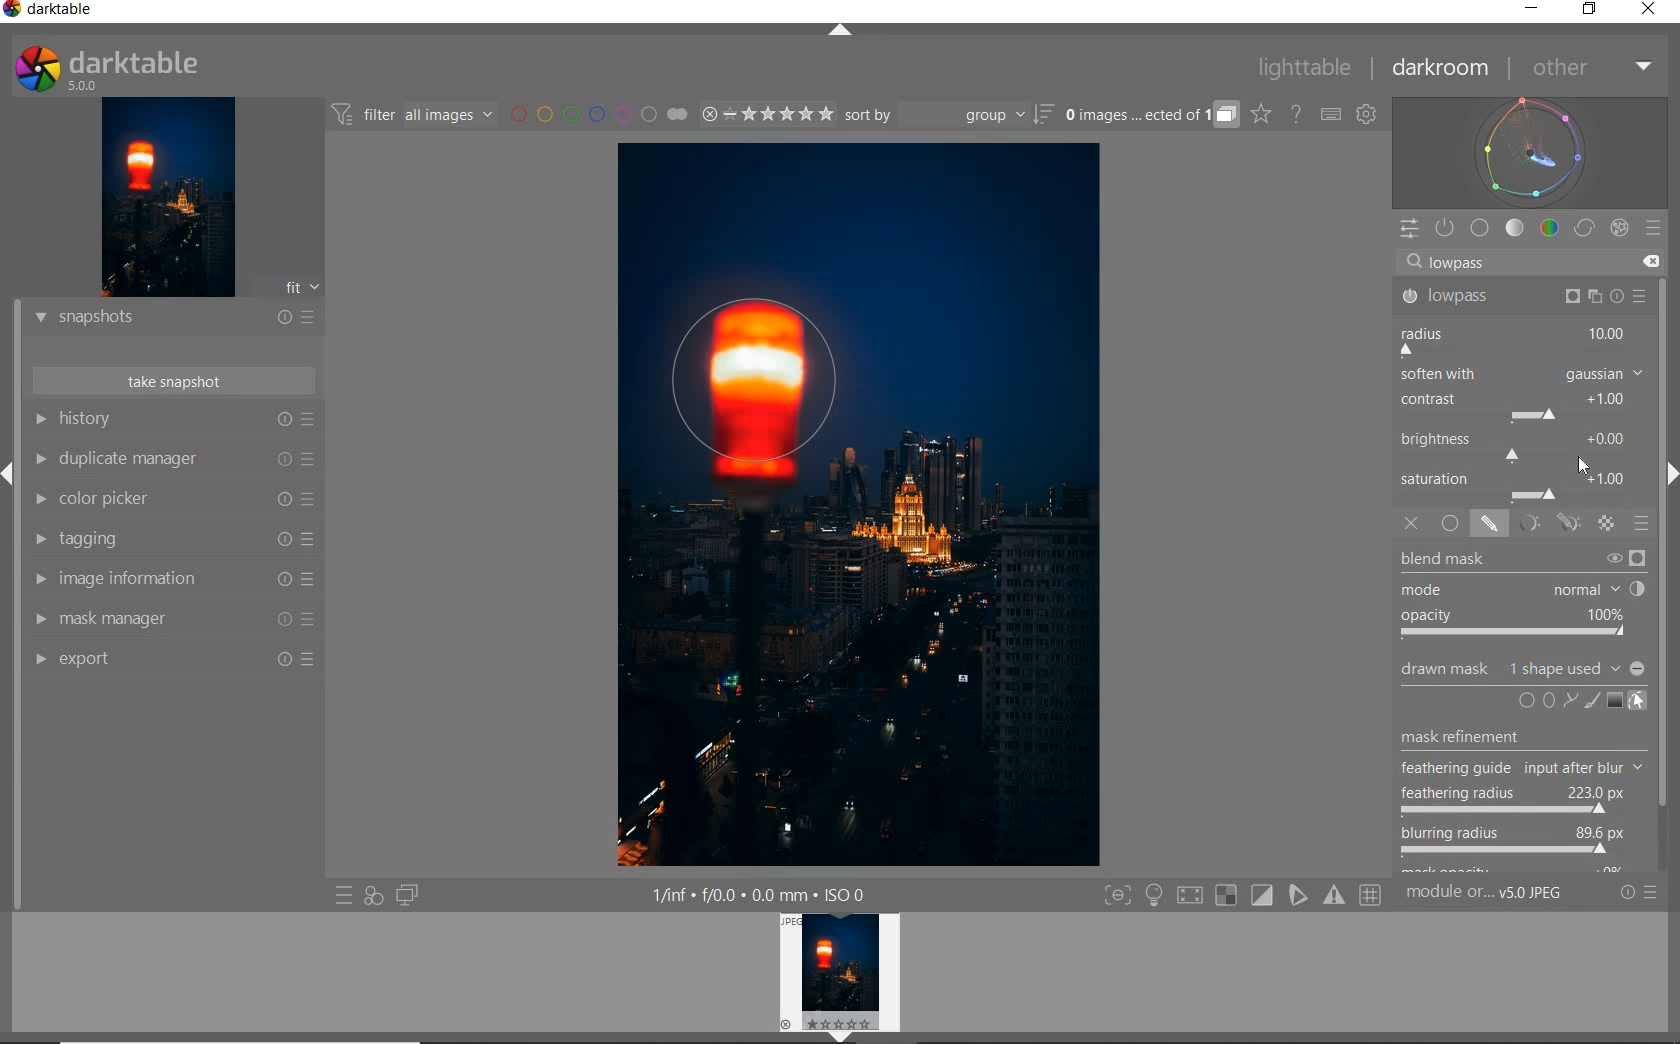  What do you see at coordinates (1512, 842) in the screenshot?
I see `BLURRING RADIUS` at bounding box center [1512, 842].